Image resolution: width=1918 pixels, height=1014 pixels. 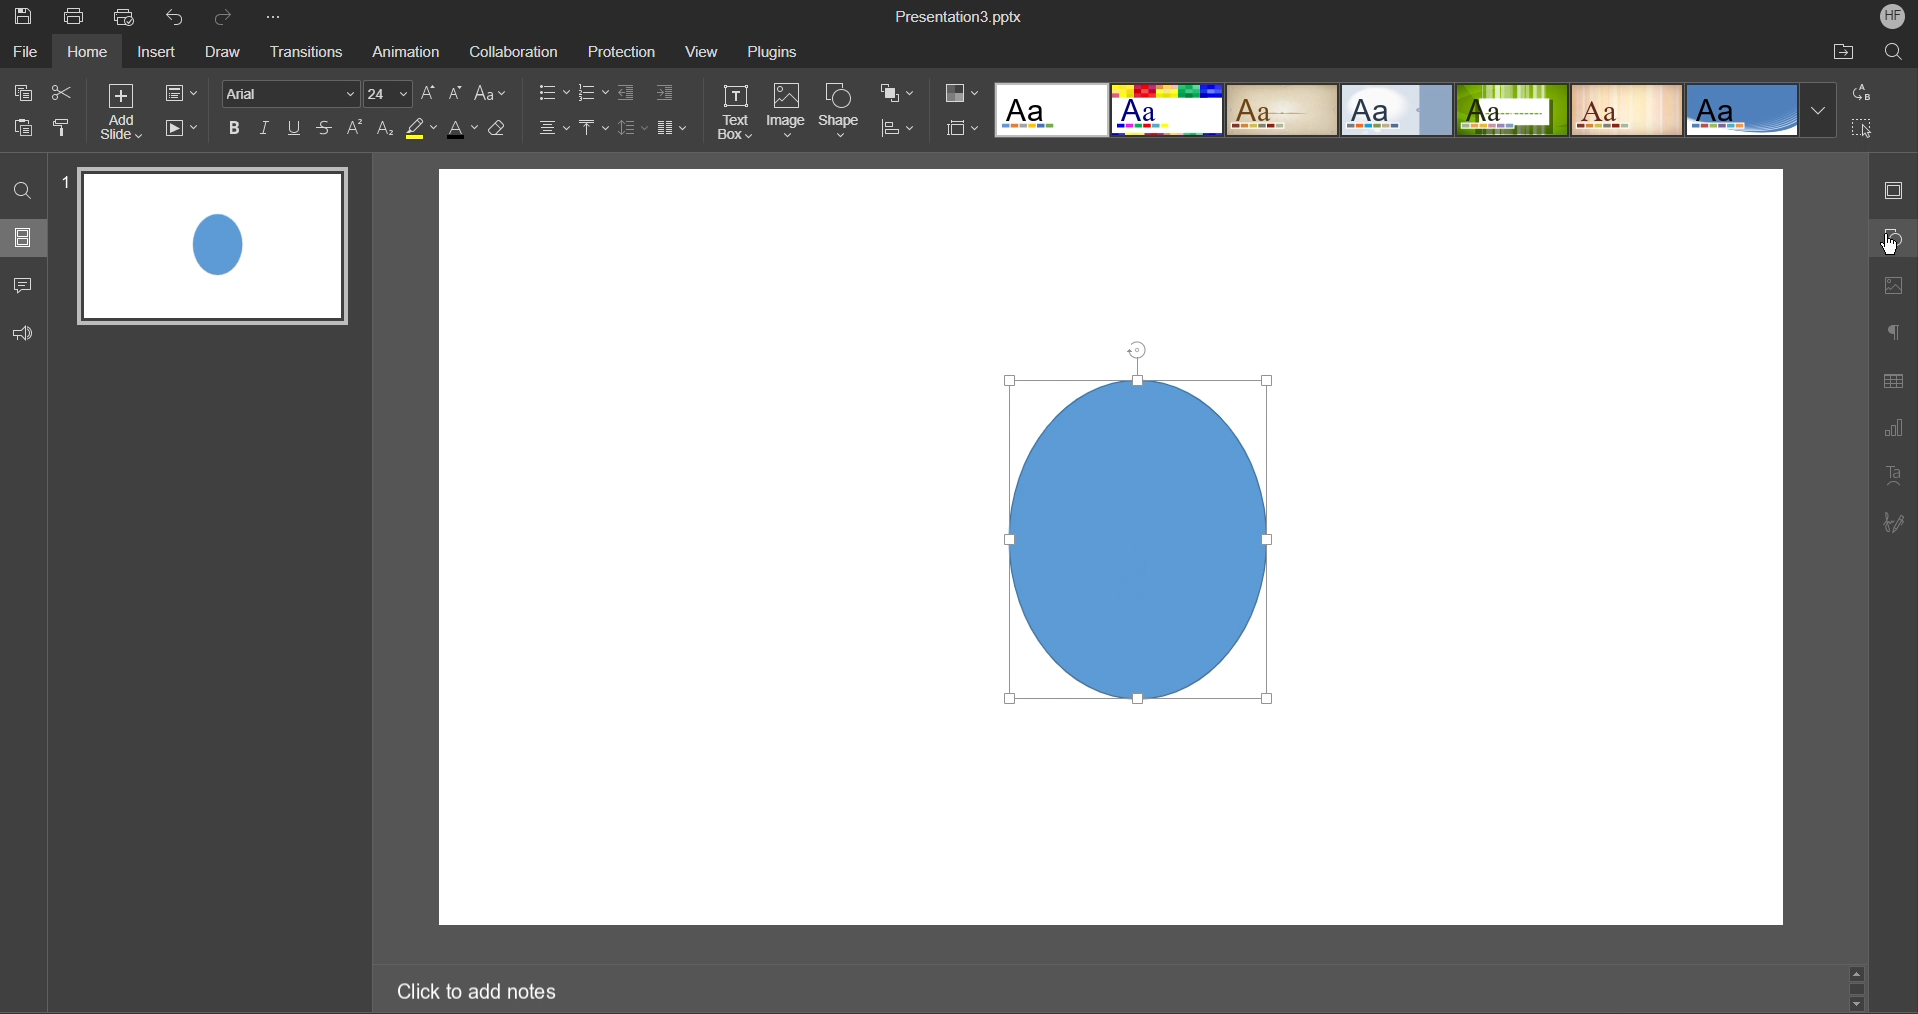 What do you see at coordinates (1840, 52) in the screenshot?
I see `Open File Location` at bounding box center [1840, 52].